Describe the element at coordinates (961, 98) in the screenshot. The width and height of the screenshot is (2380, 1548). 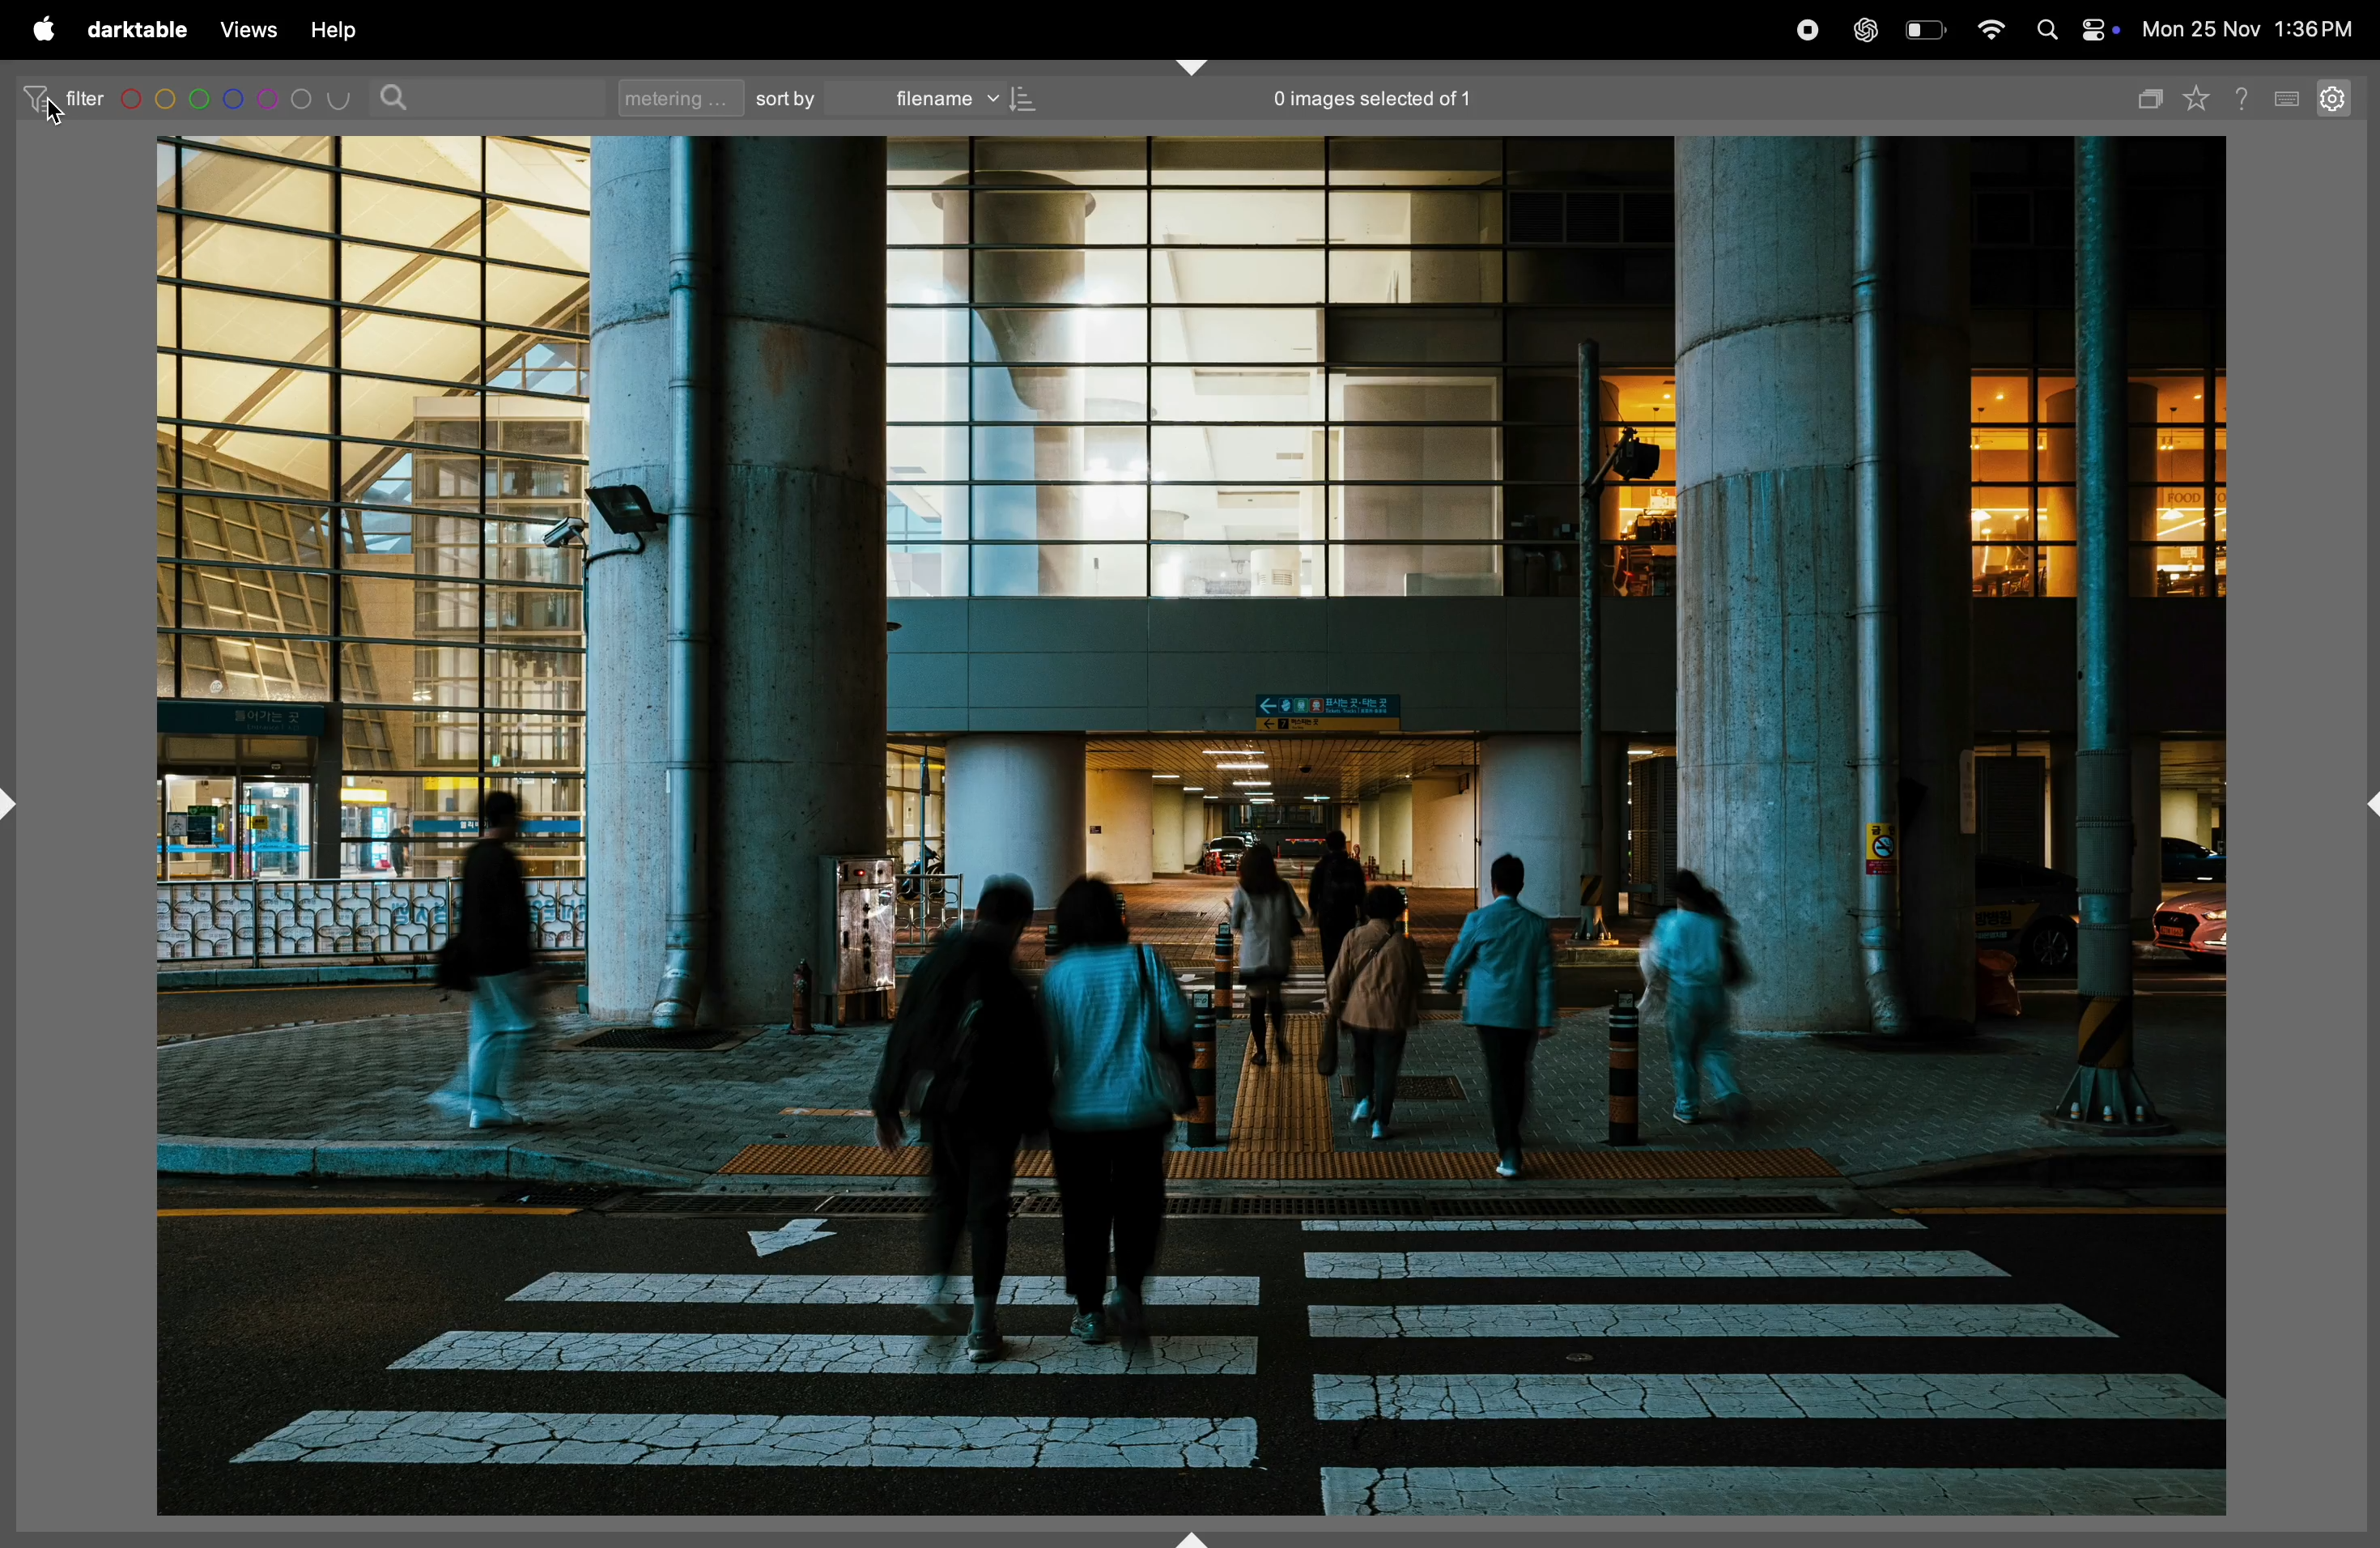
I see `file name` at that location.